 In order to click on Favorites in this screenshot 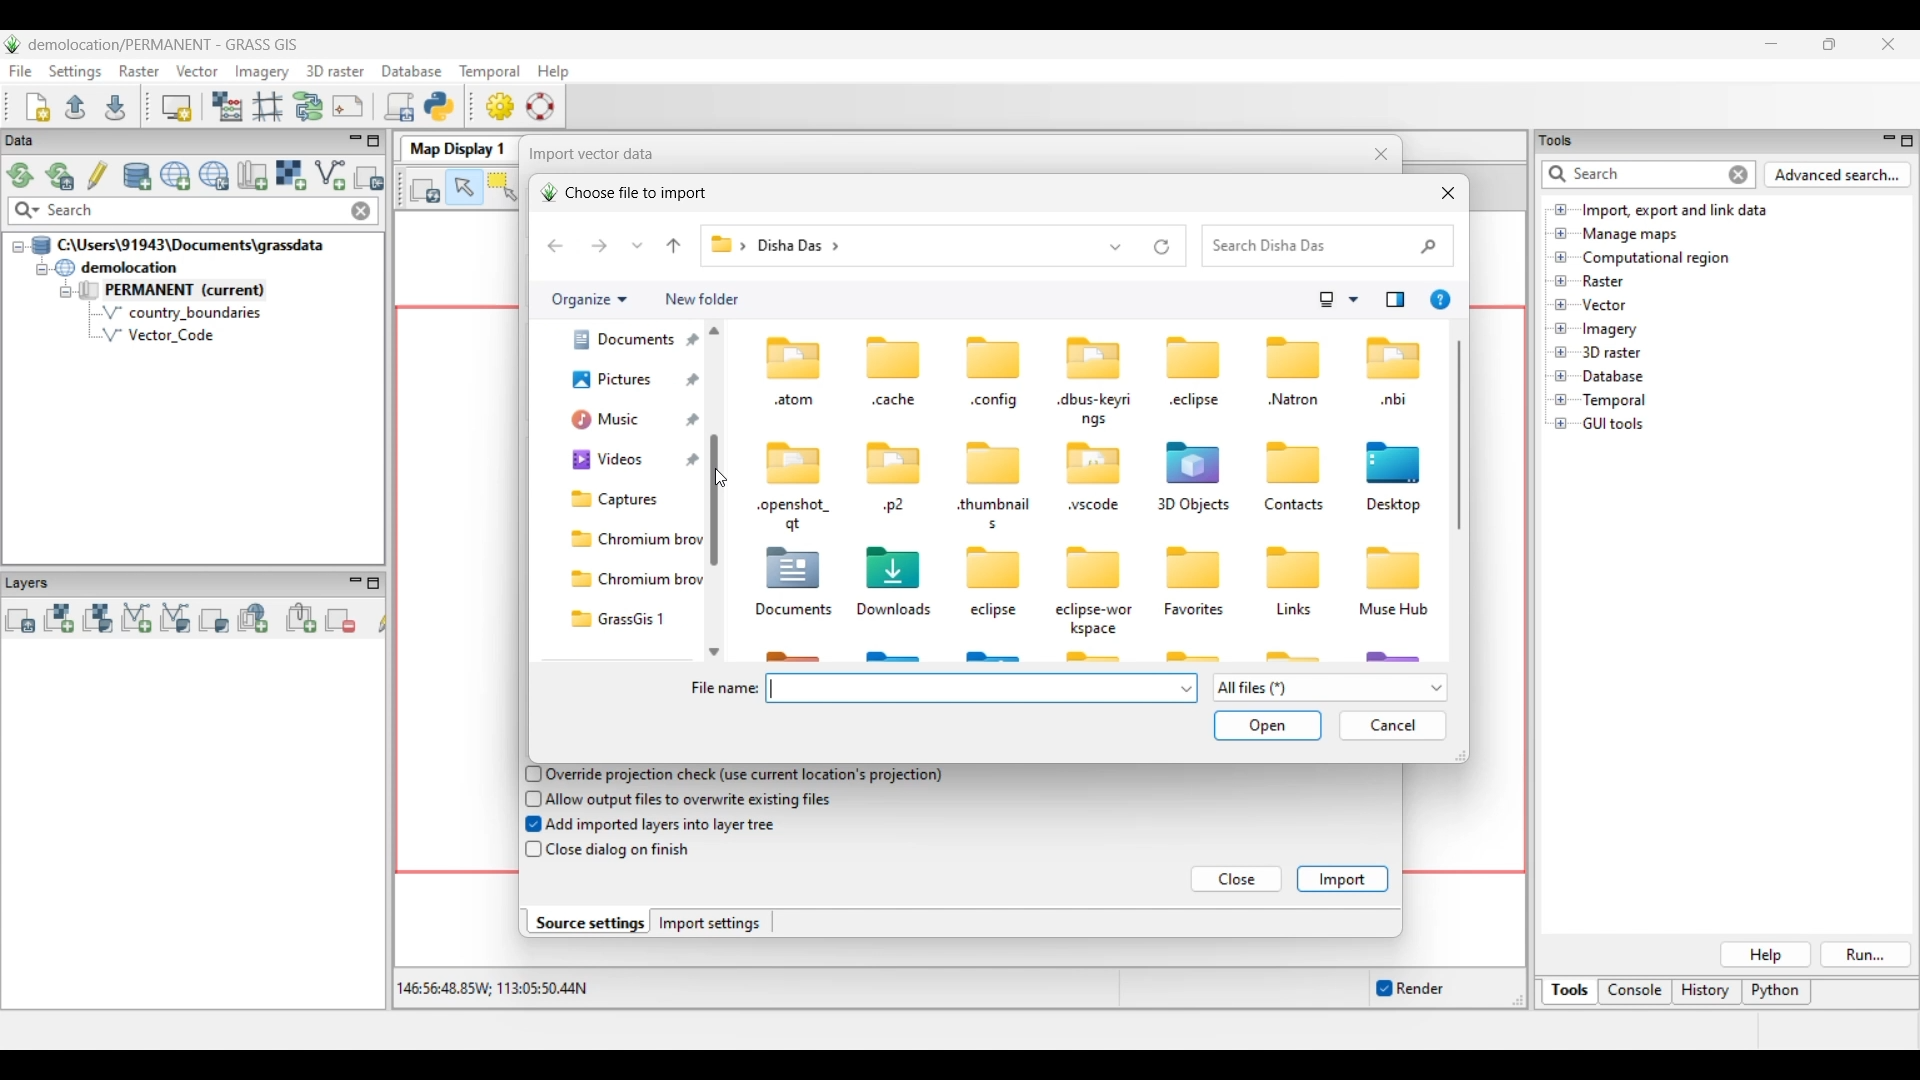, I will do `click(1198, 610)`.